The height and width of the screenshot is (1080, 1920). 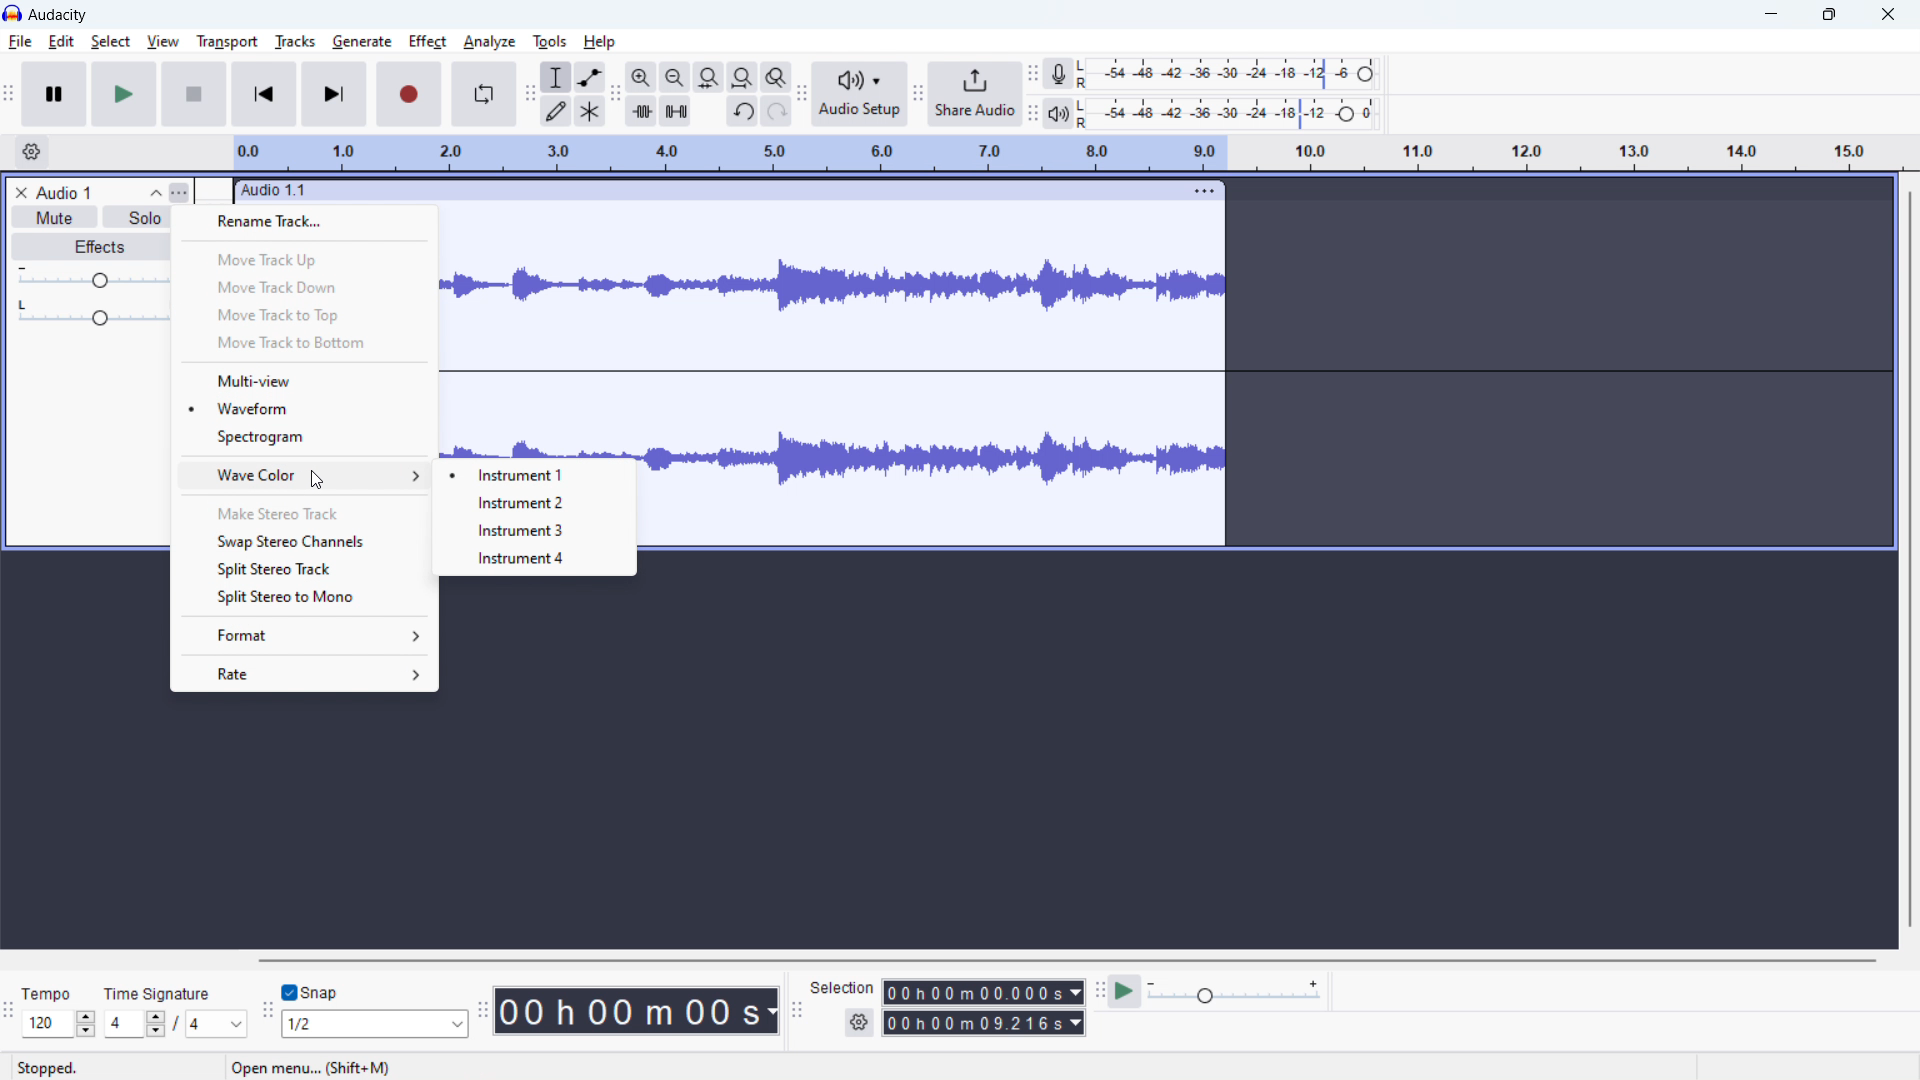 I want to click on transport toolbar, so click(x=9, y=96).